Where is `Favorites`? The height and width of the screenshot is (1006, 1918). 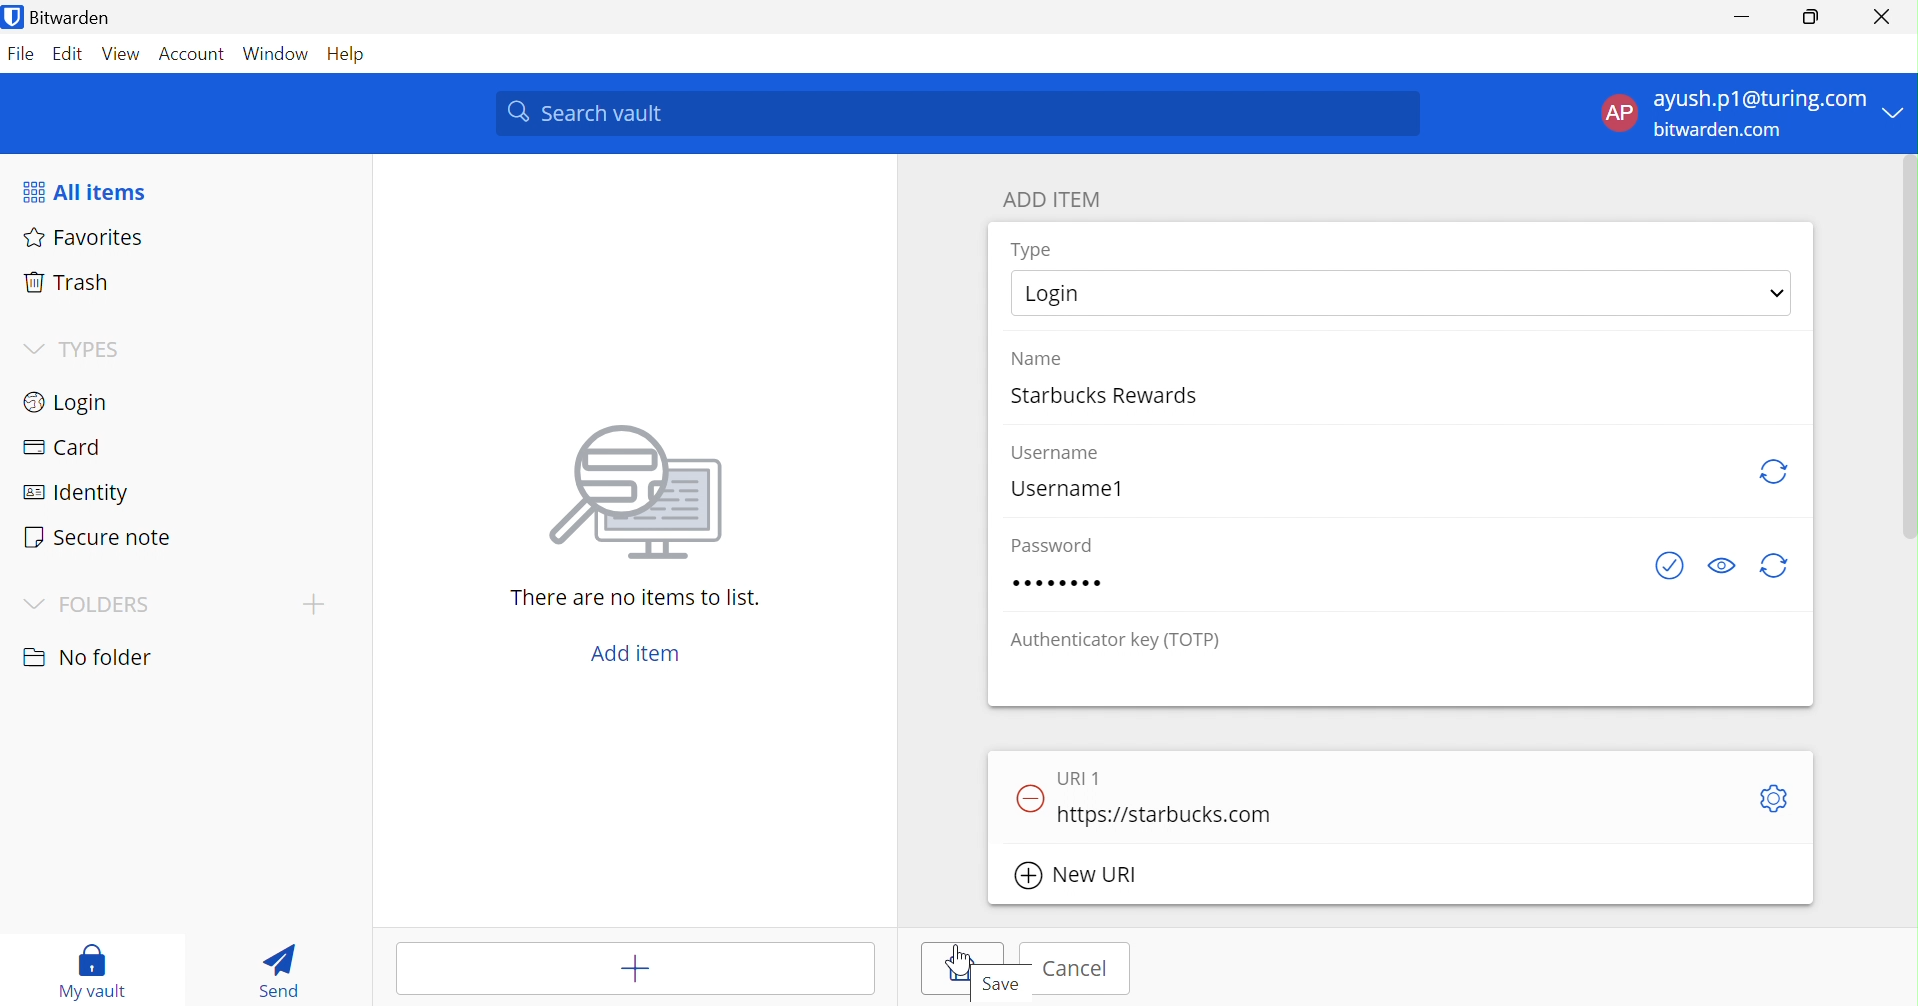 Favorites is located at coordinates (85, 238).